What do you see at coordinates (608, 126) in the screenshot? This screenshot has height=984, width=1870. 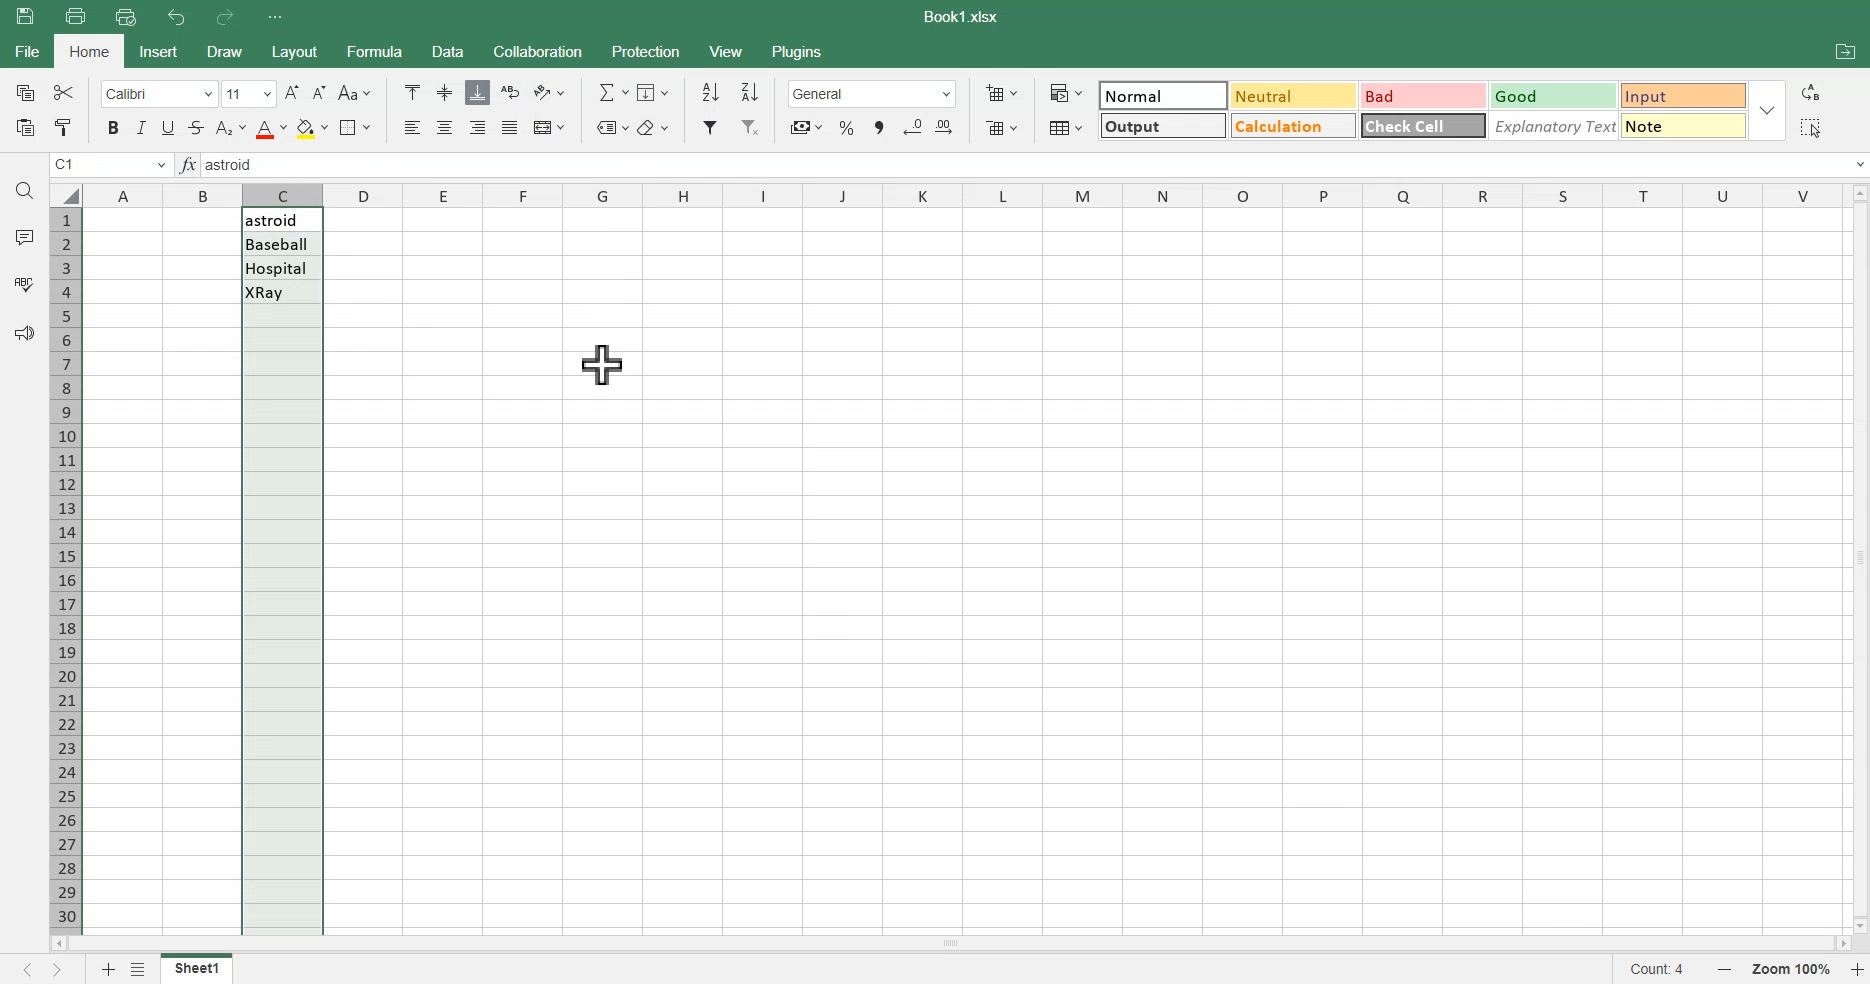 I see `Named Range` at bounding box center [608, 126].